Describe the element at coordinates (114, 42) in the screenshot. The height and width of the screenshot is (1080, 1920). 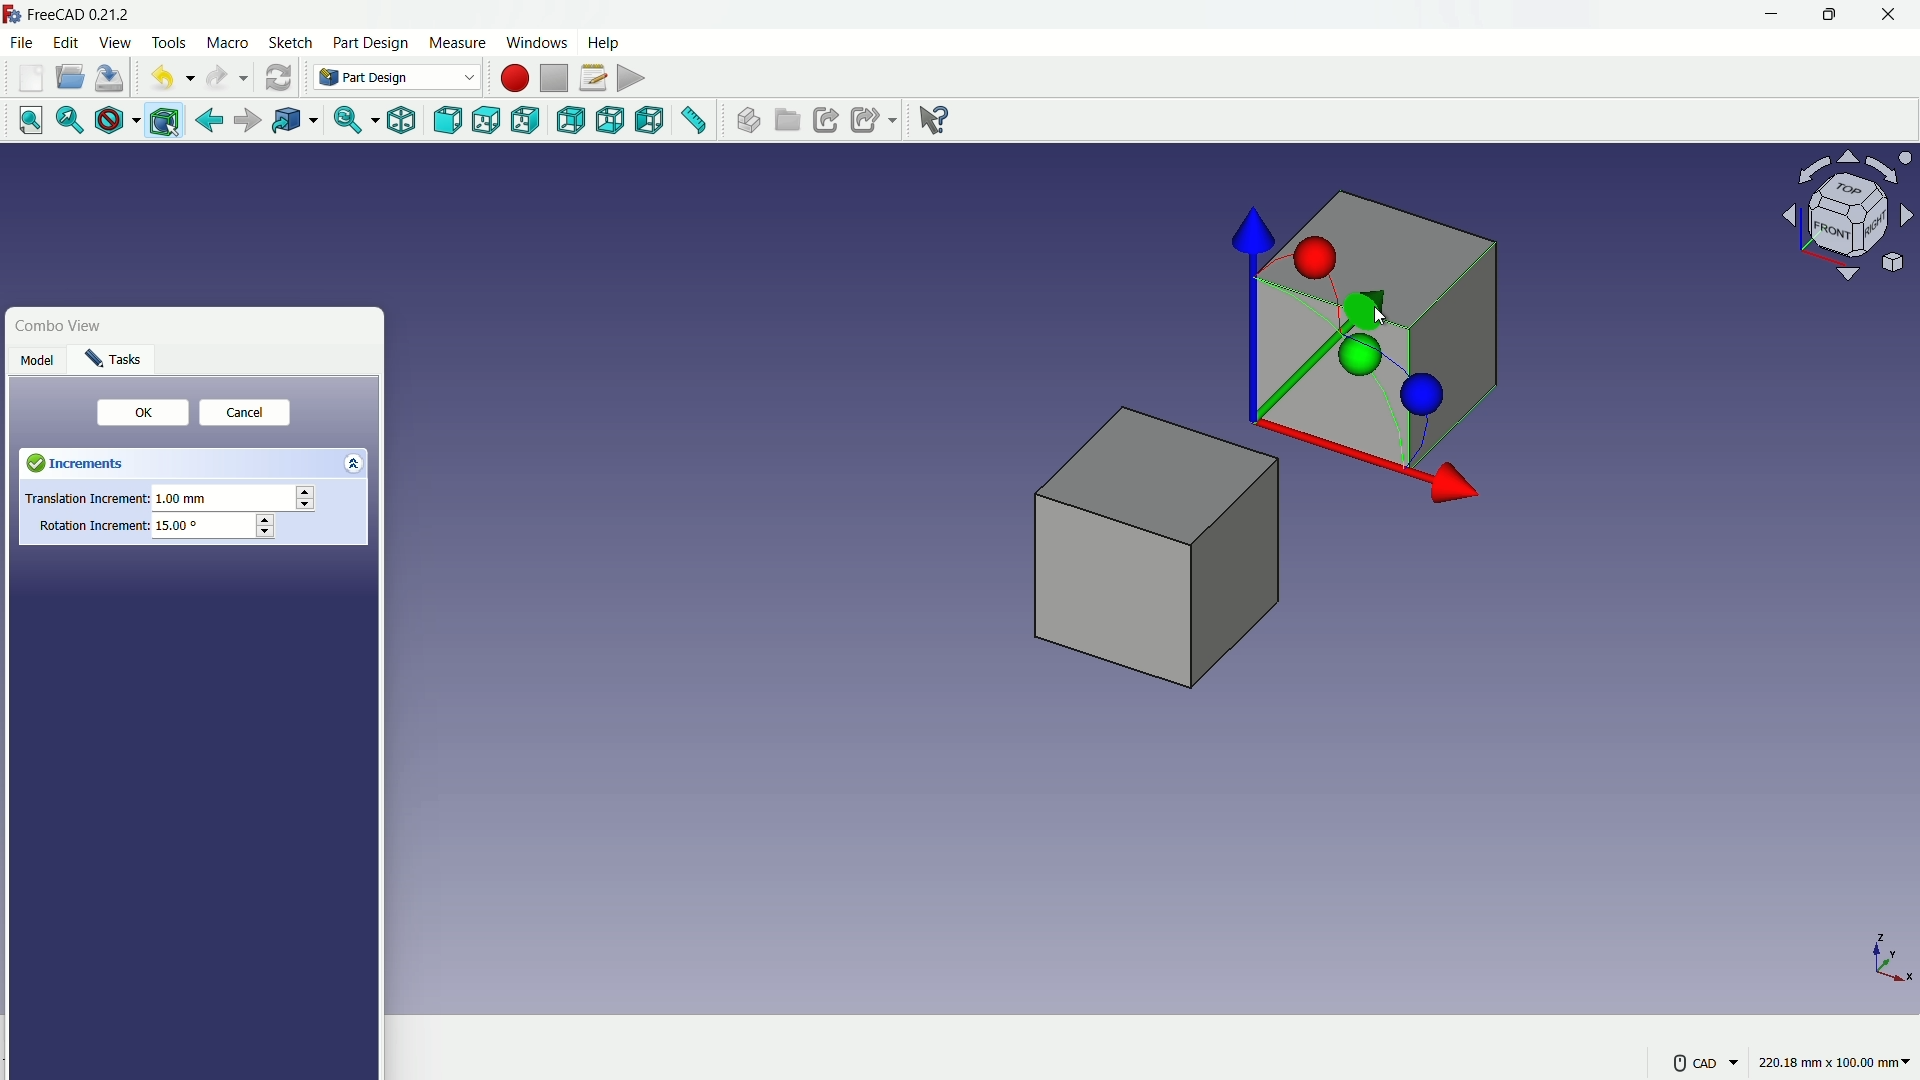
I see `view` at that location.